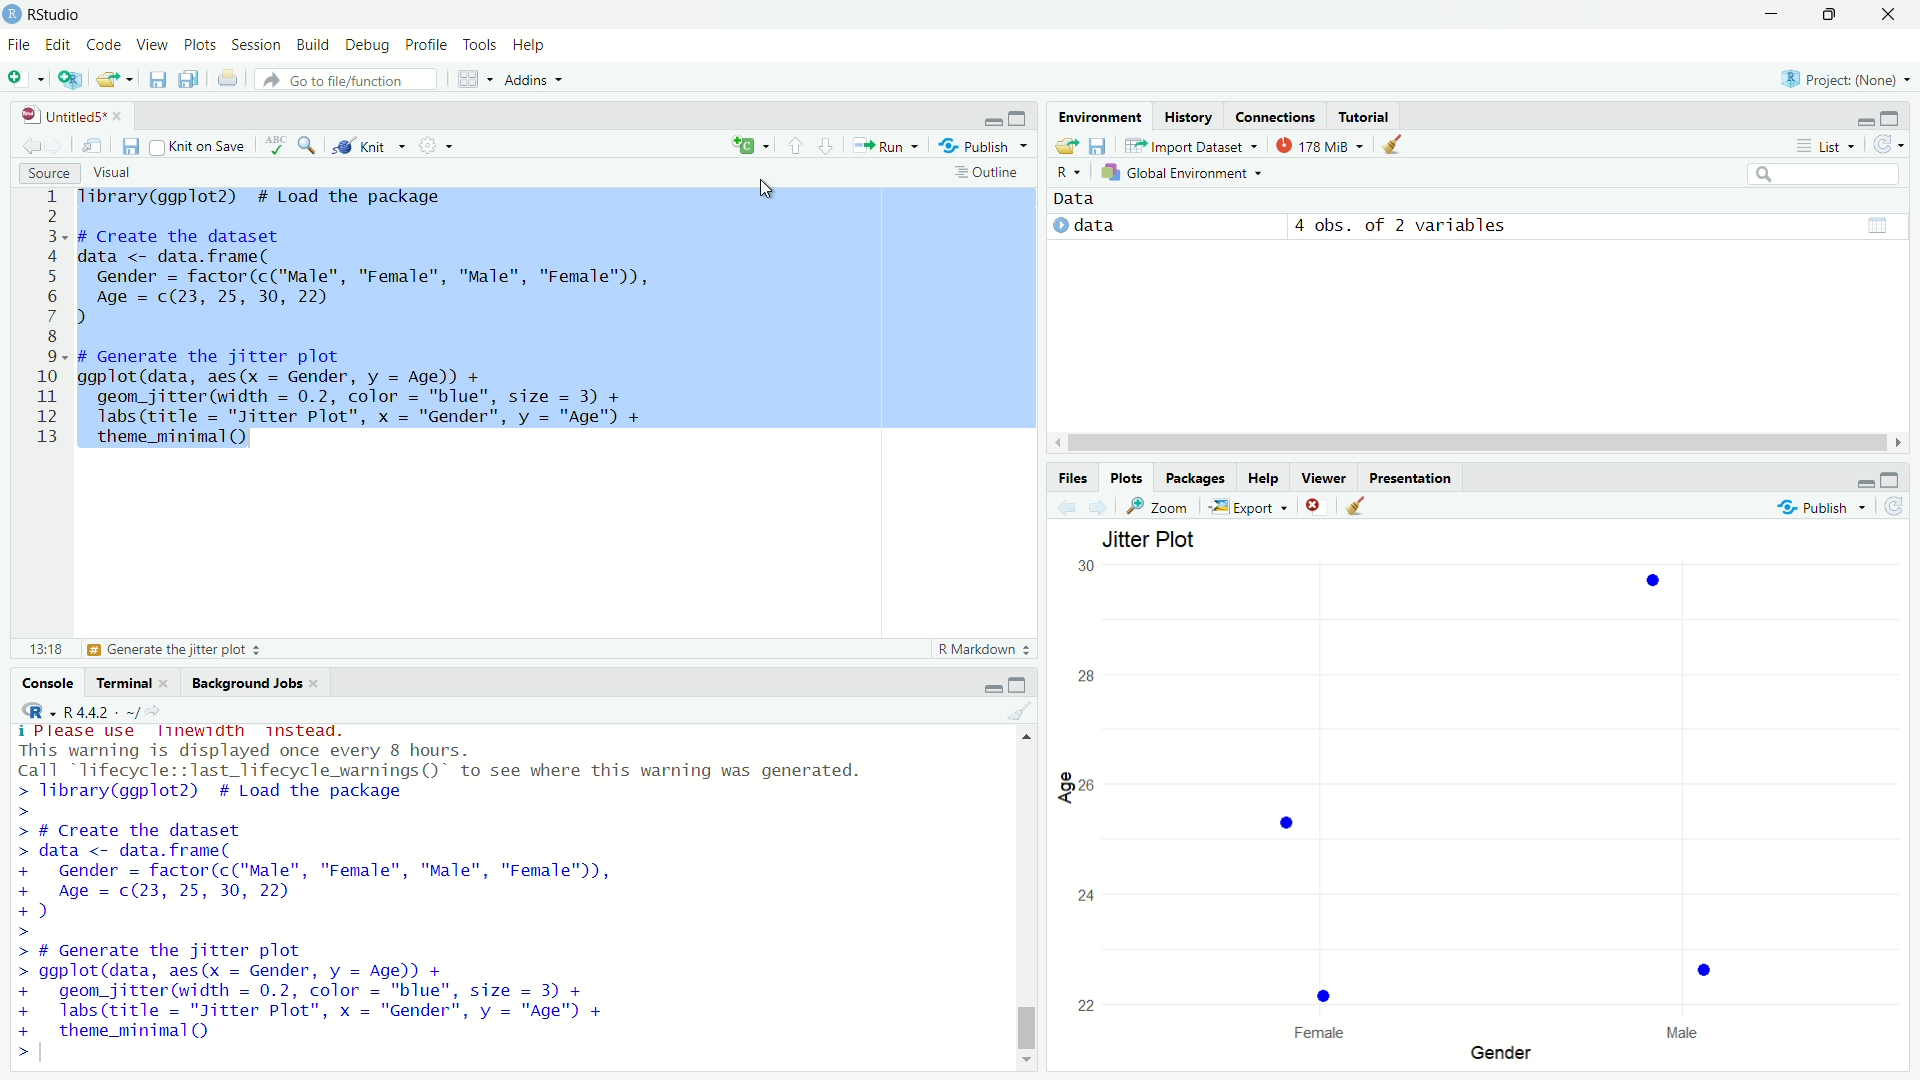 The width and height of the screenshot is (1920, 1080). Describe the element at coordinates (17, 1060) in the screenshot. I see `prompt cursor` at that location.